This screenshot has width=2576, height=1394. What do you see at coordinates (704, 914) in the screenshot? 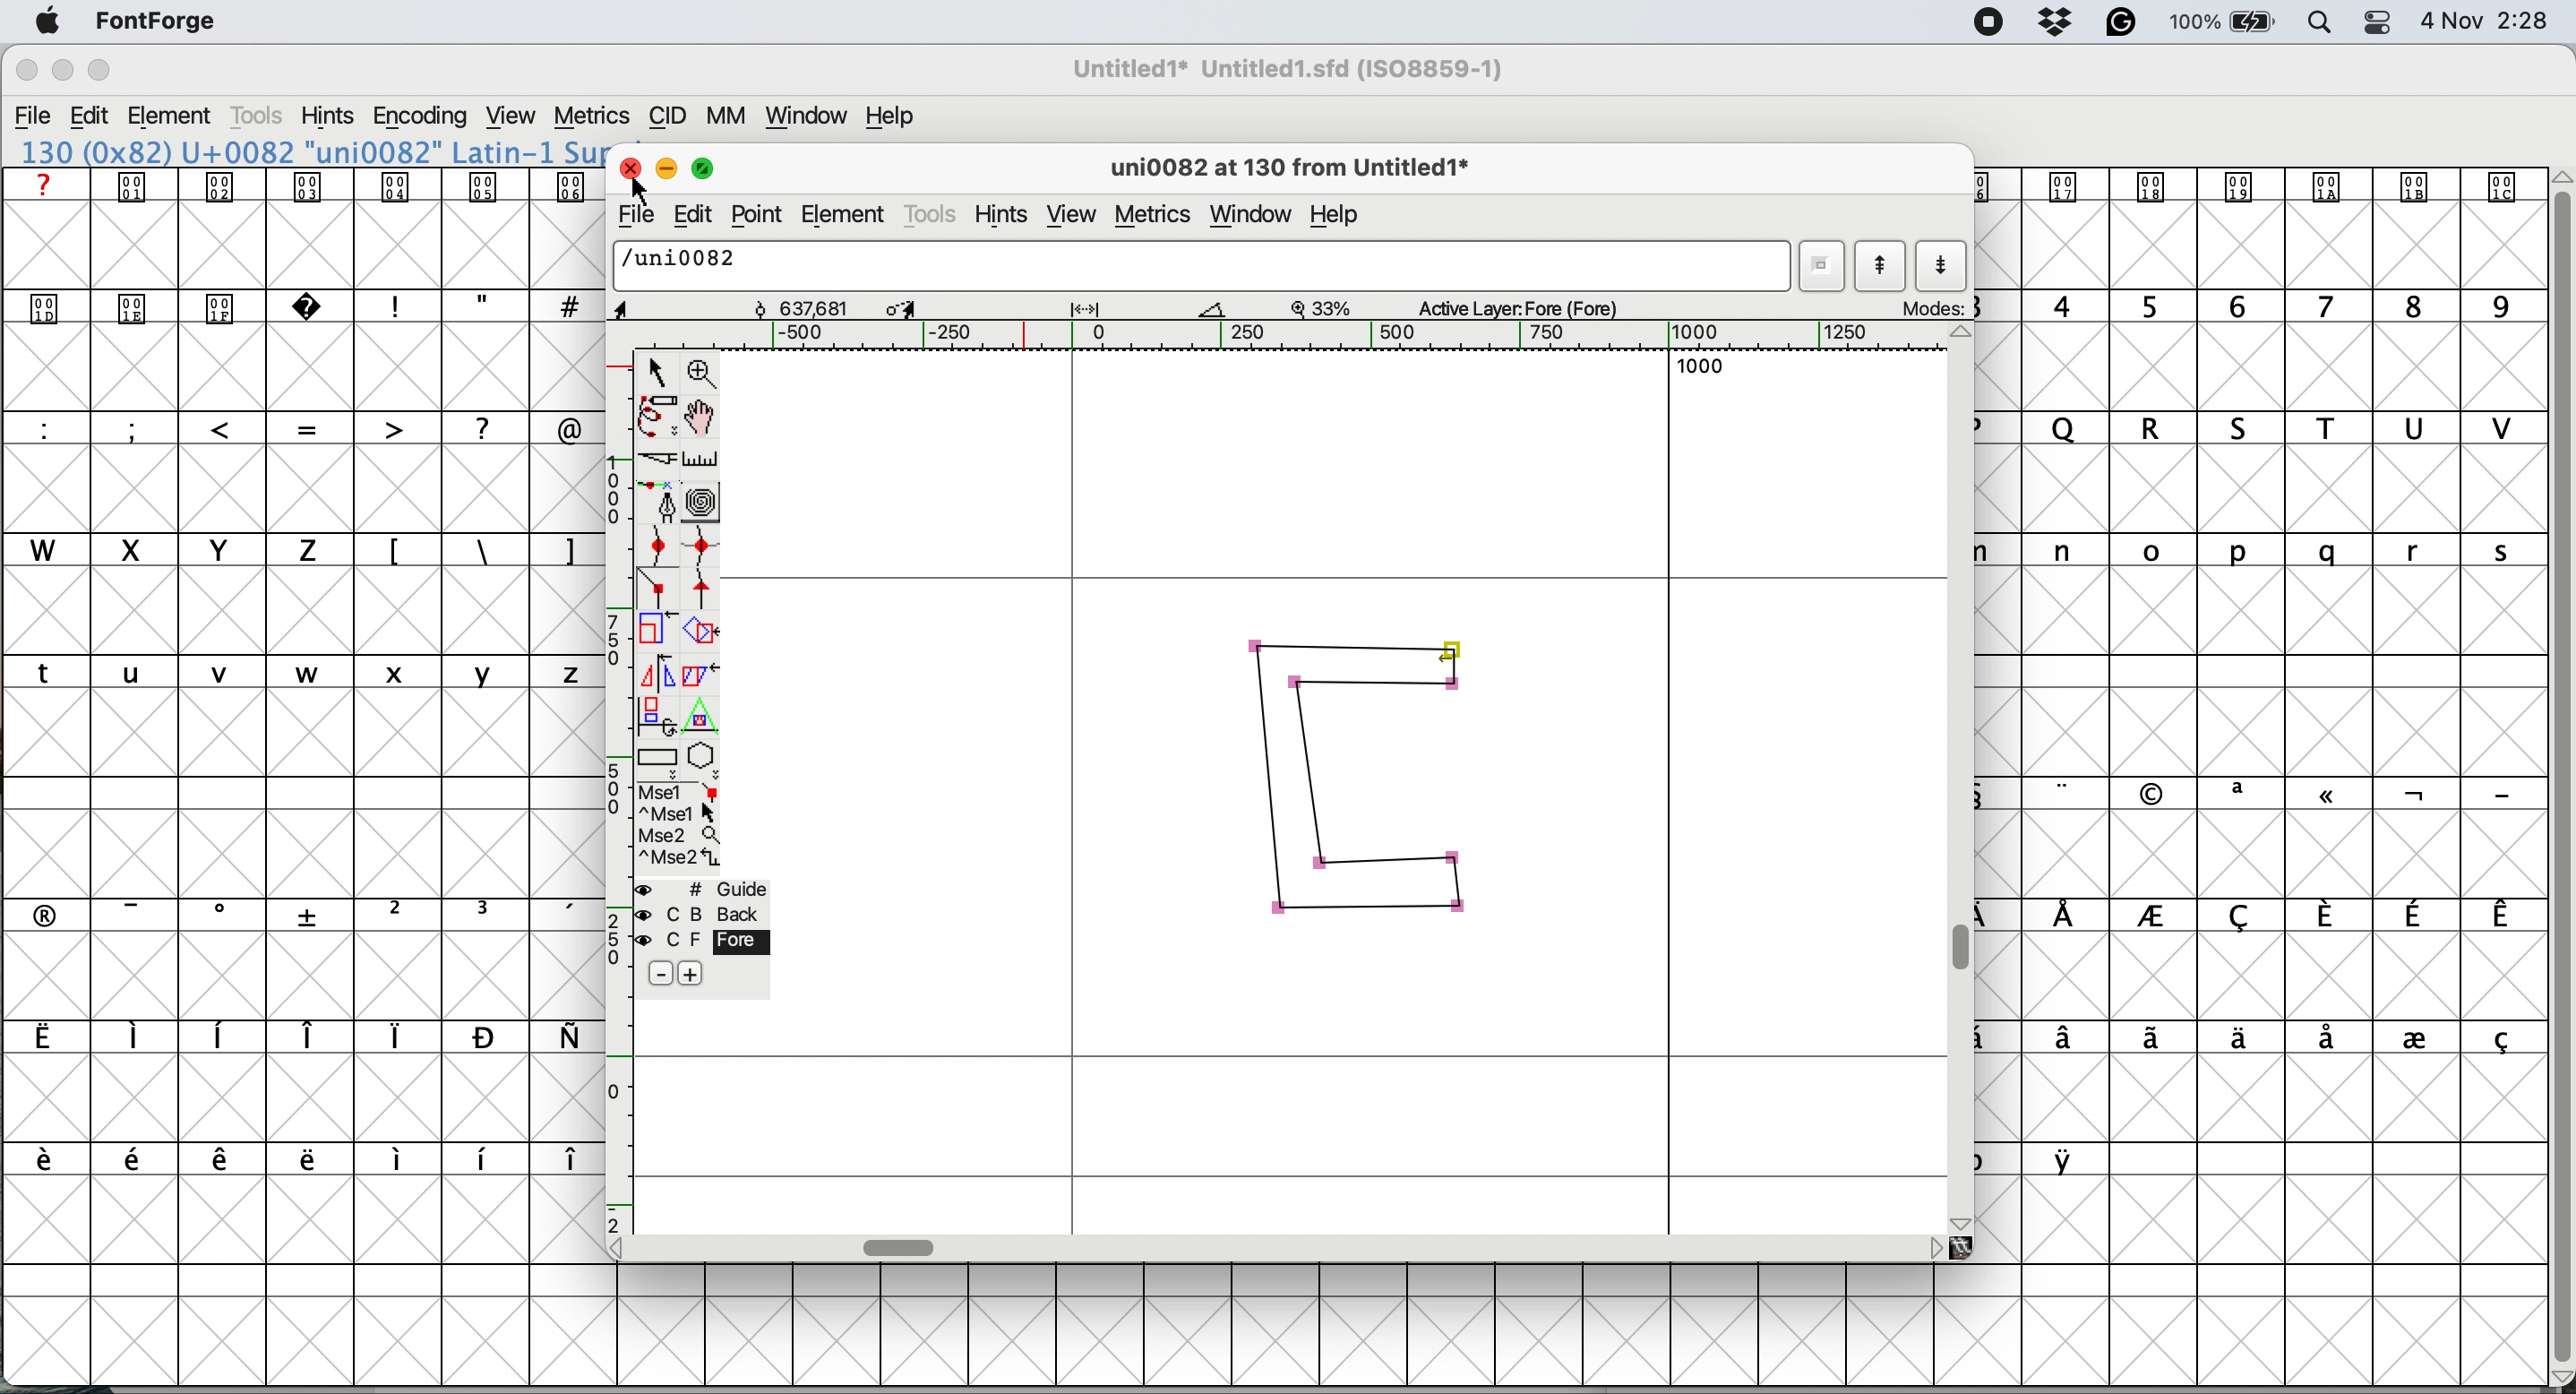
I see `back` at bounding box center [704, 914].